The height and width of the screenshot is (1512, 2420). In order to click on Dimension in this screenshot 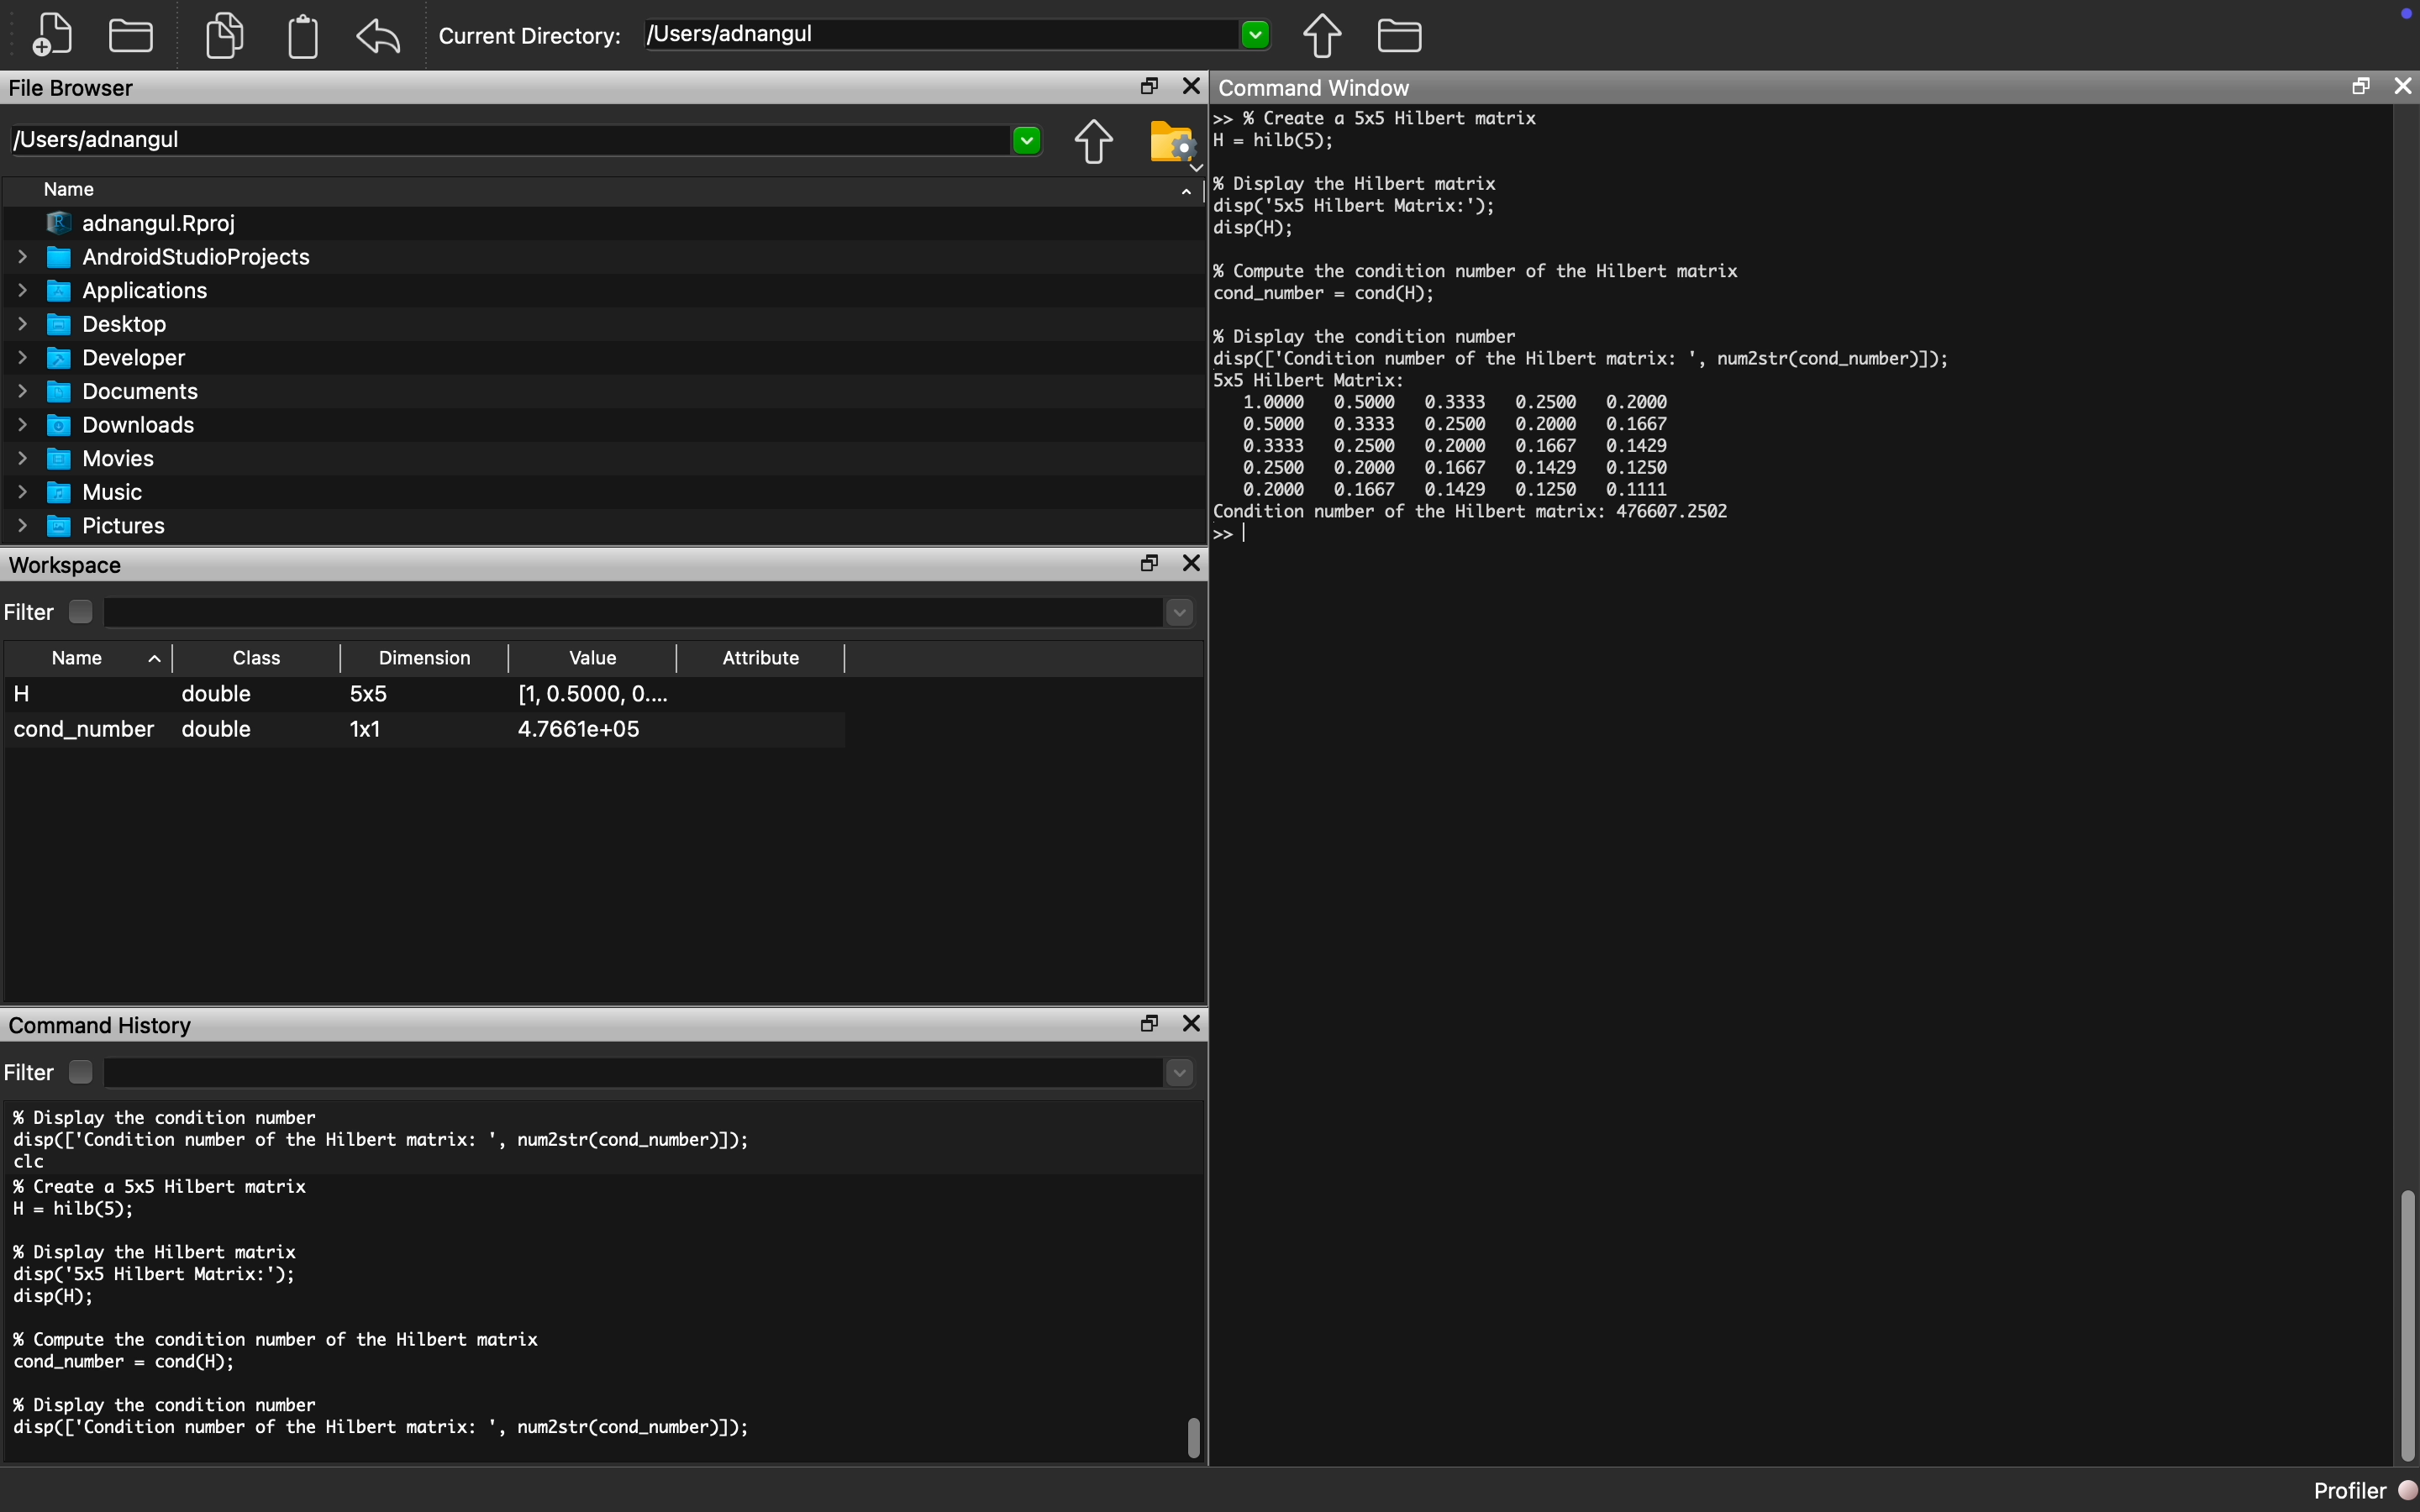, I will do `click(432, 659)`.